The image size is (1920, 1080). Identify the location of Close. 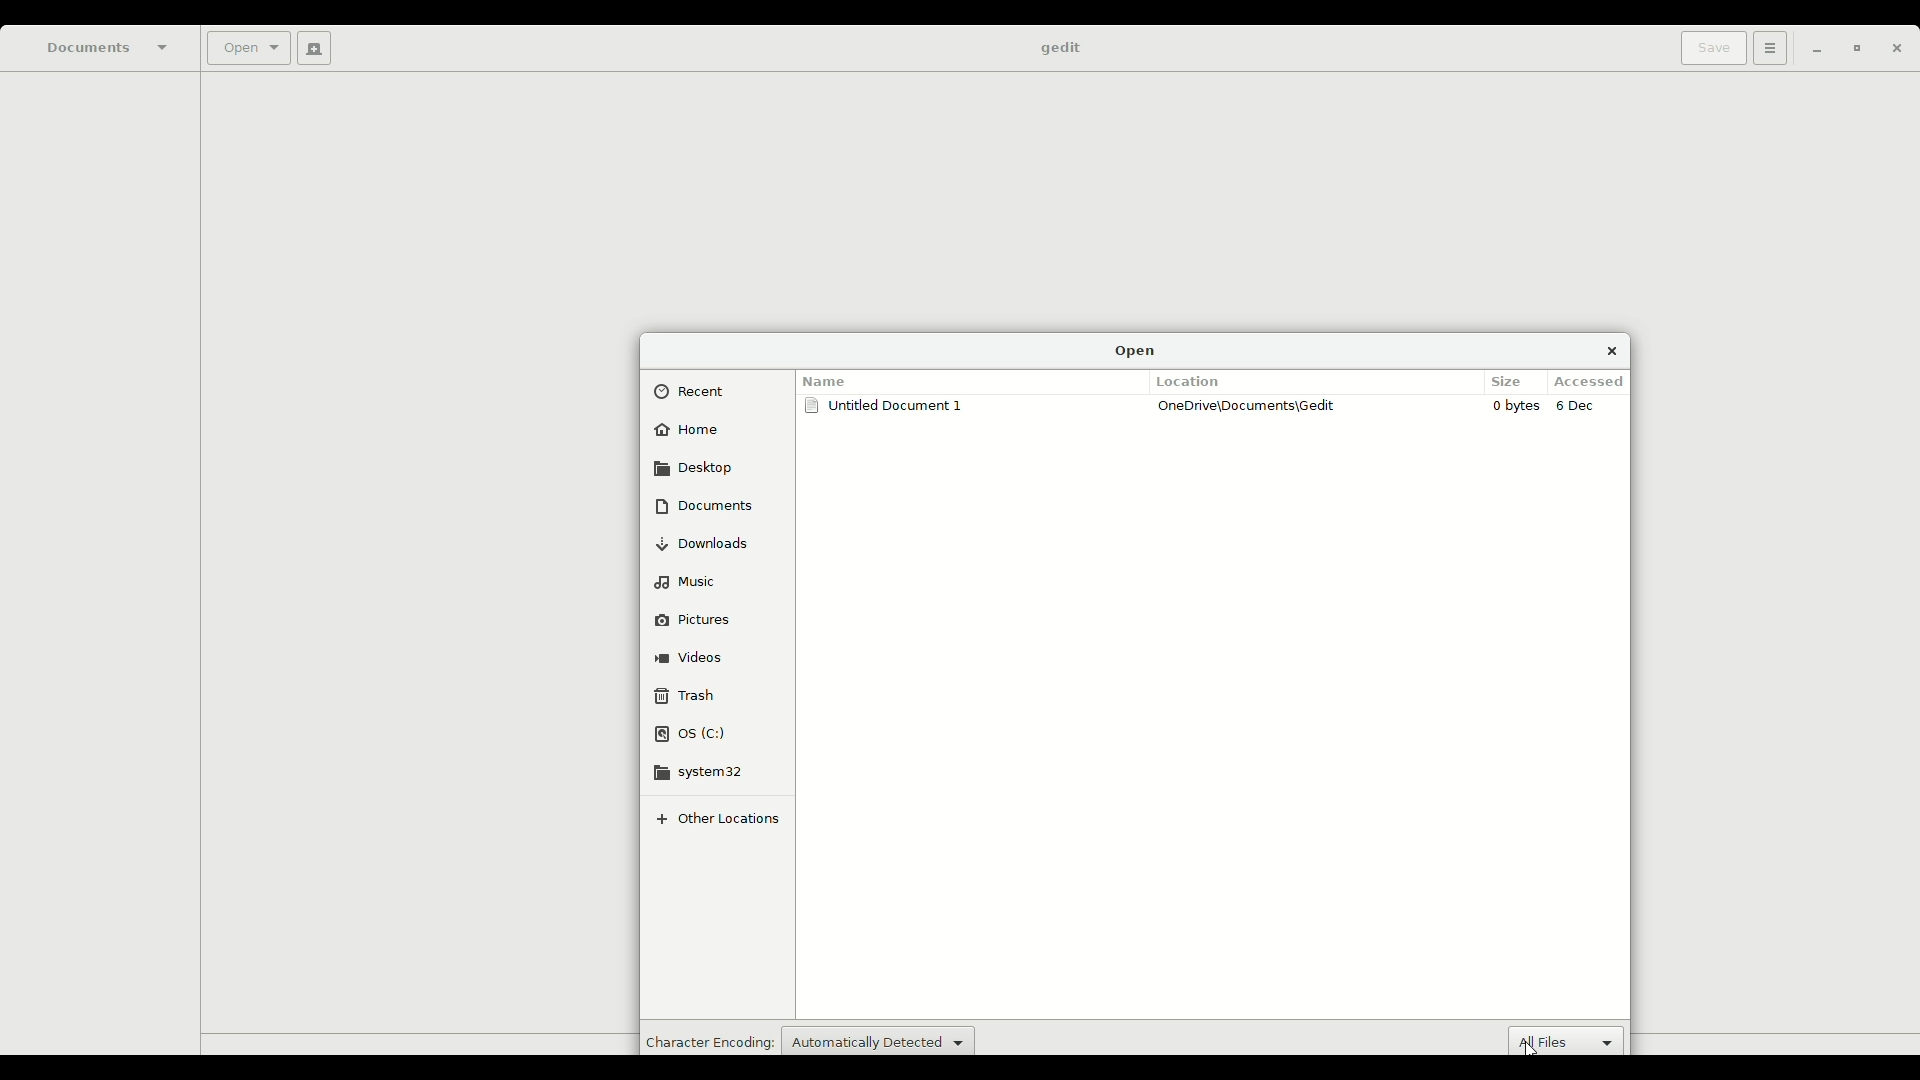
(1896, 52).